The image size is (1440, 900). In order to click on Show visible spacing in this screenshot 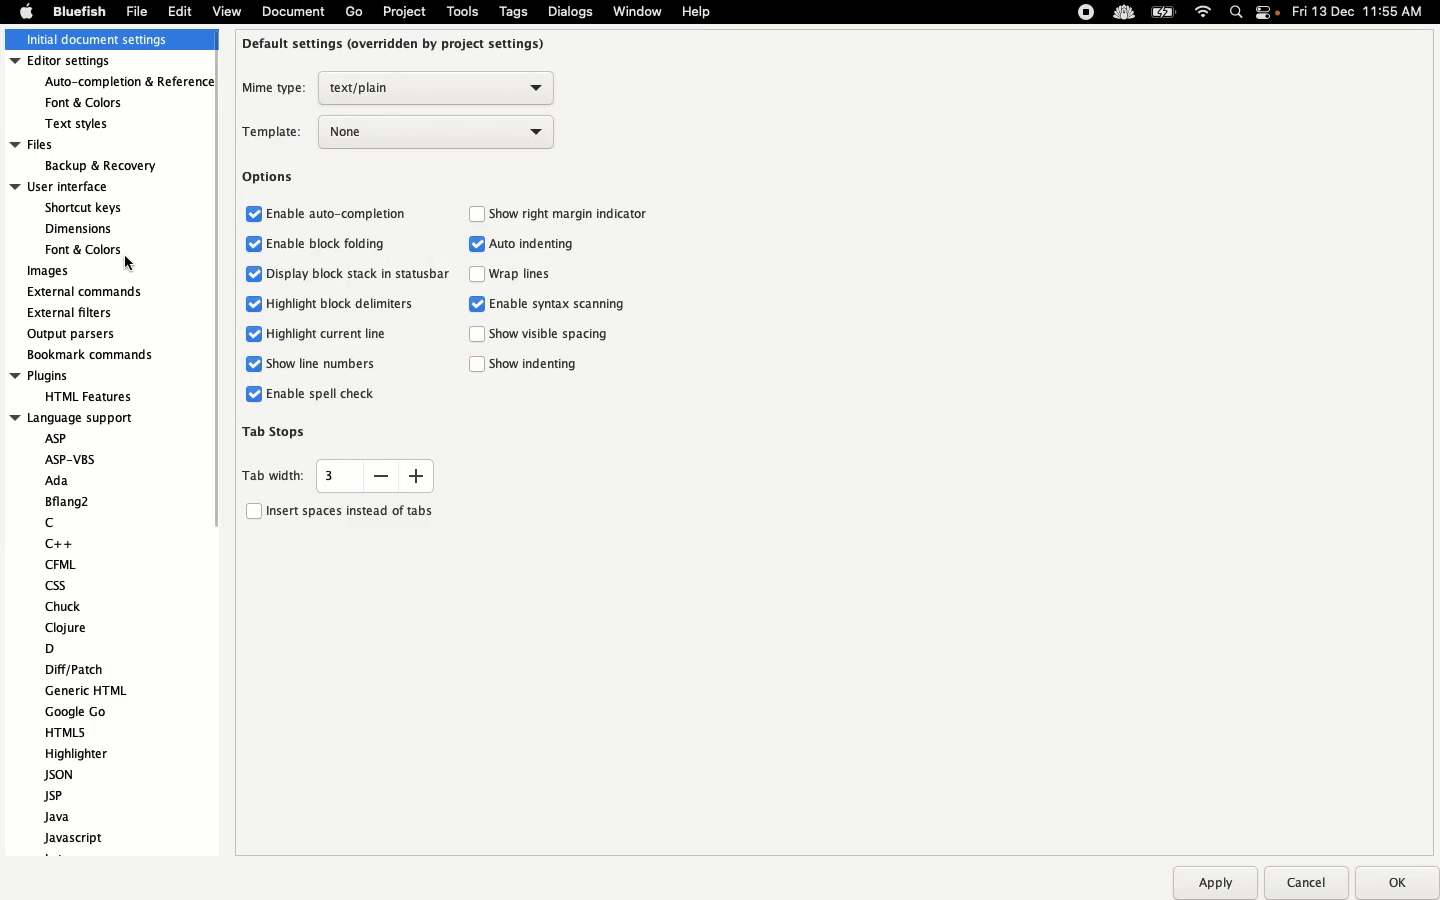, I will do `click(541, 336)`.